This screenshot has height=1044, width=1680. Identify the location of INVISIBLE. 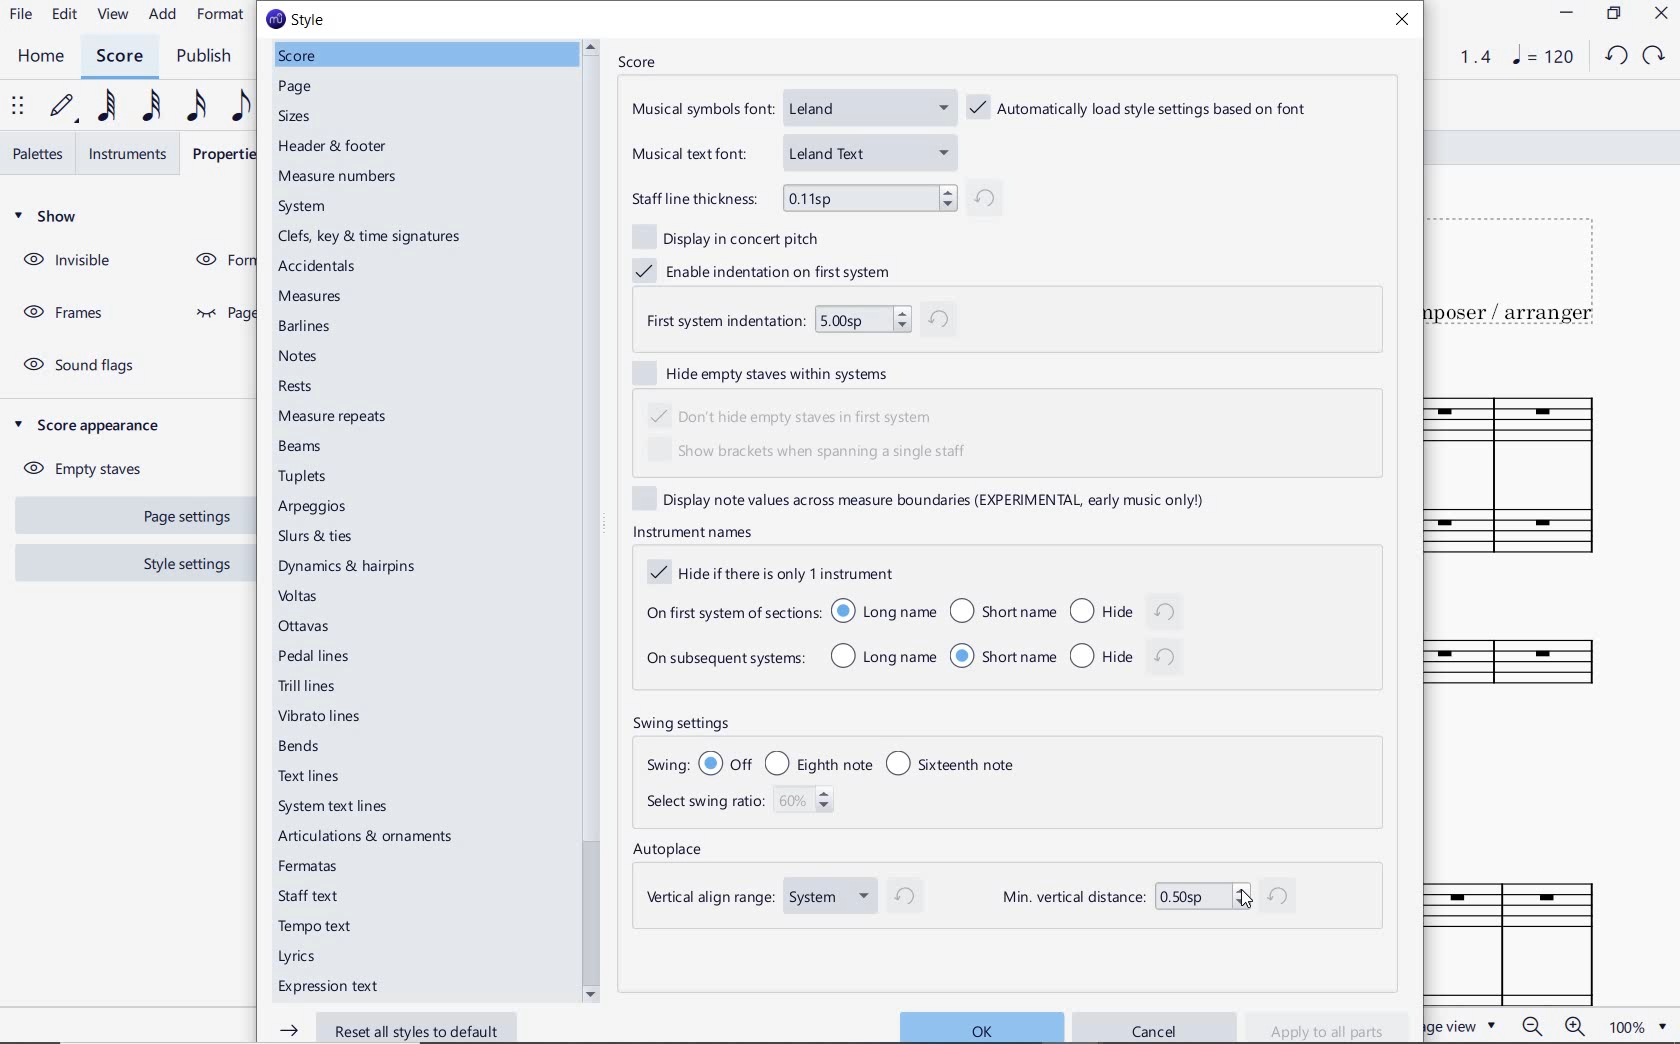
(70, 261).